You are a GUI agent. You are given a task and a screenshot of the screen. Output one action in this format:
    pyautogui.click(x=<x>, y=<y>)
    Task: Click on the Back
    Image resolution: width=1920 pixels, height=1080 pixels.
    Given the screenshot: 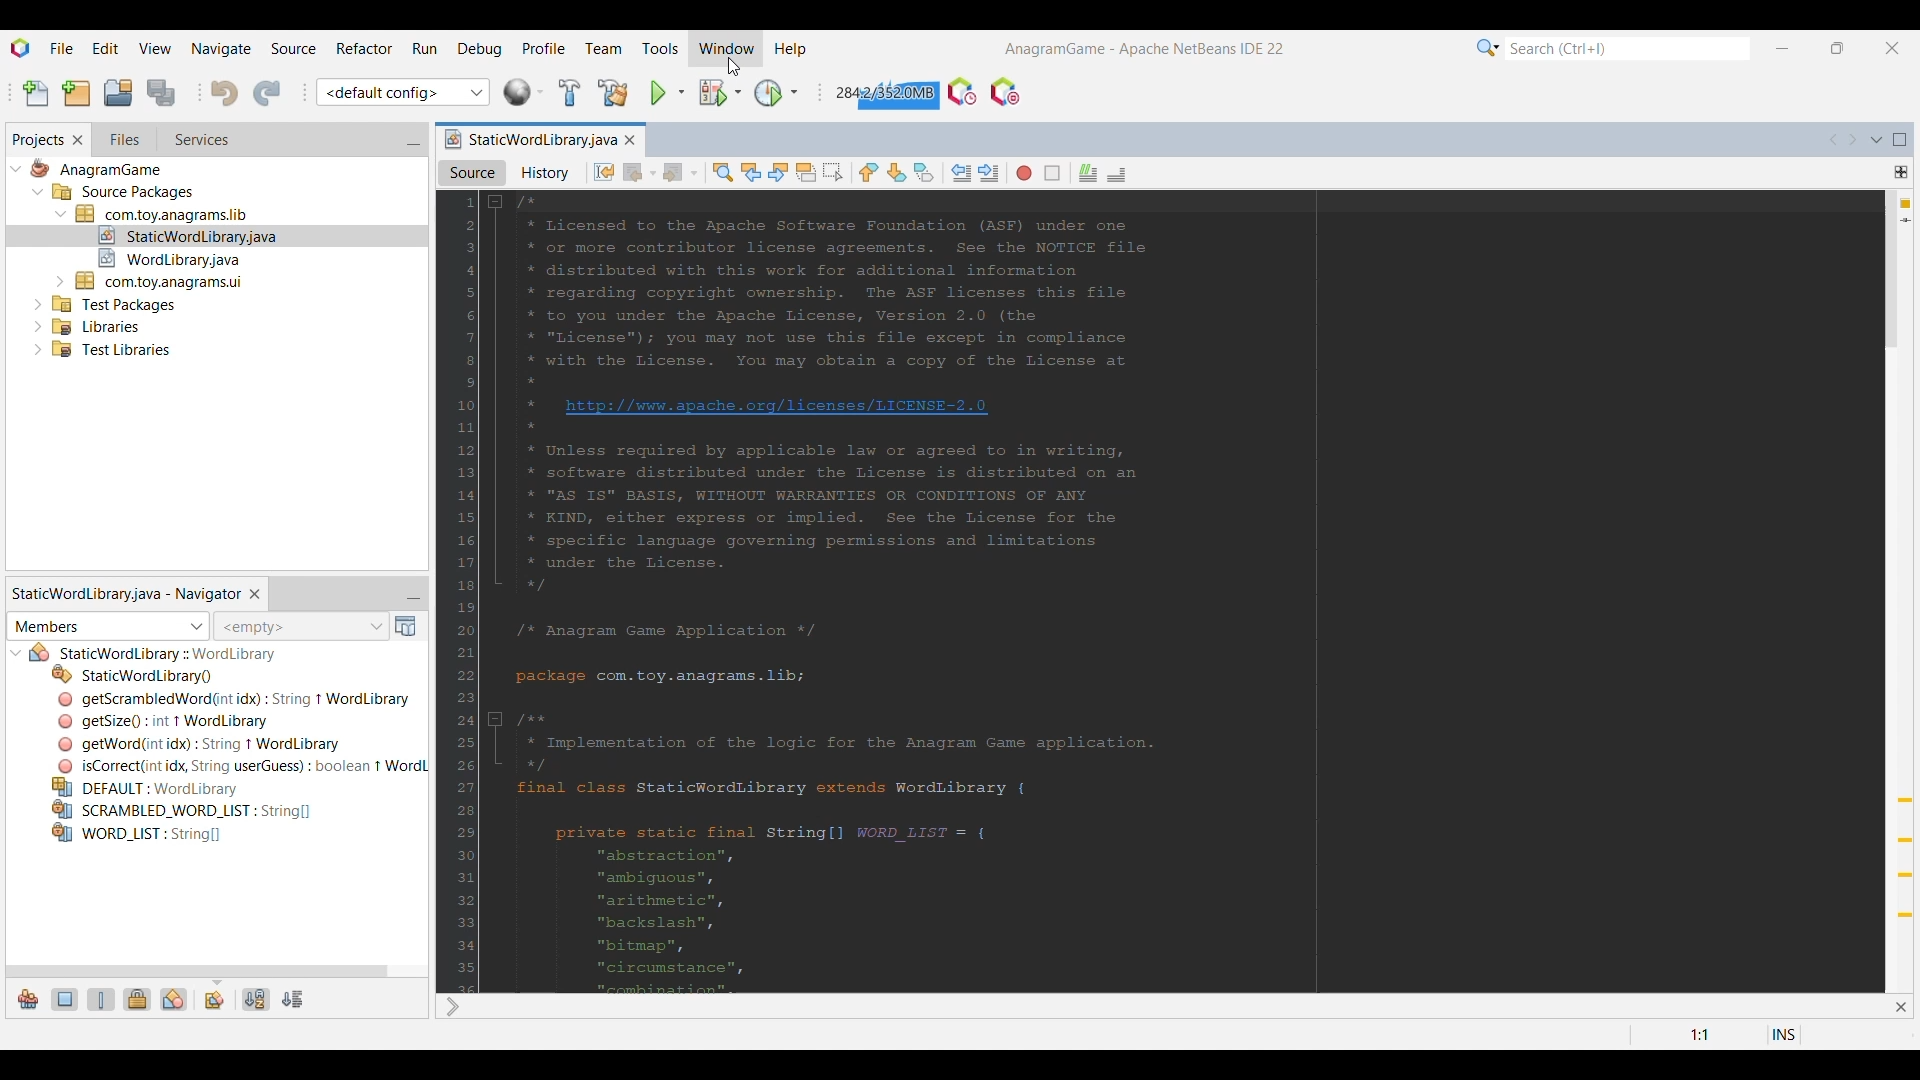 What is the action you would take?
    pyautogui.click(x=633, y=171)
    